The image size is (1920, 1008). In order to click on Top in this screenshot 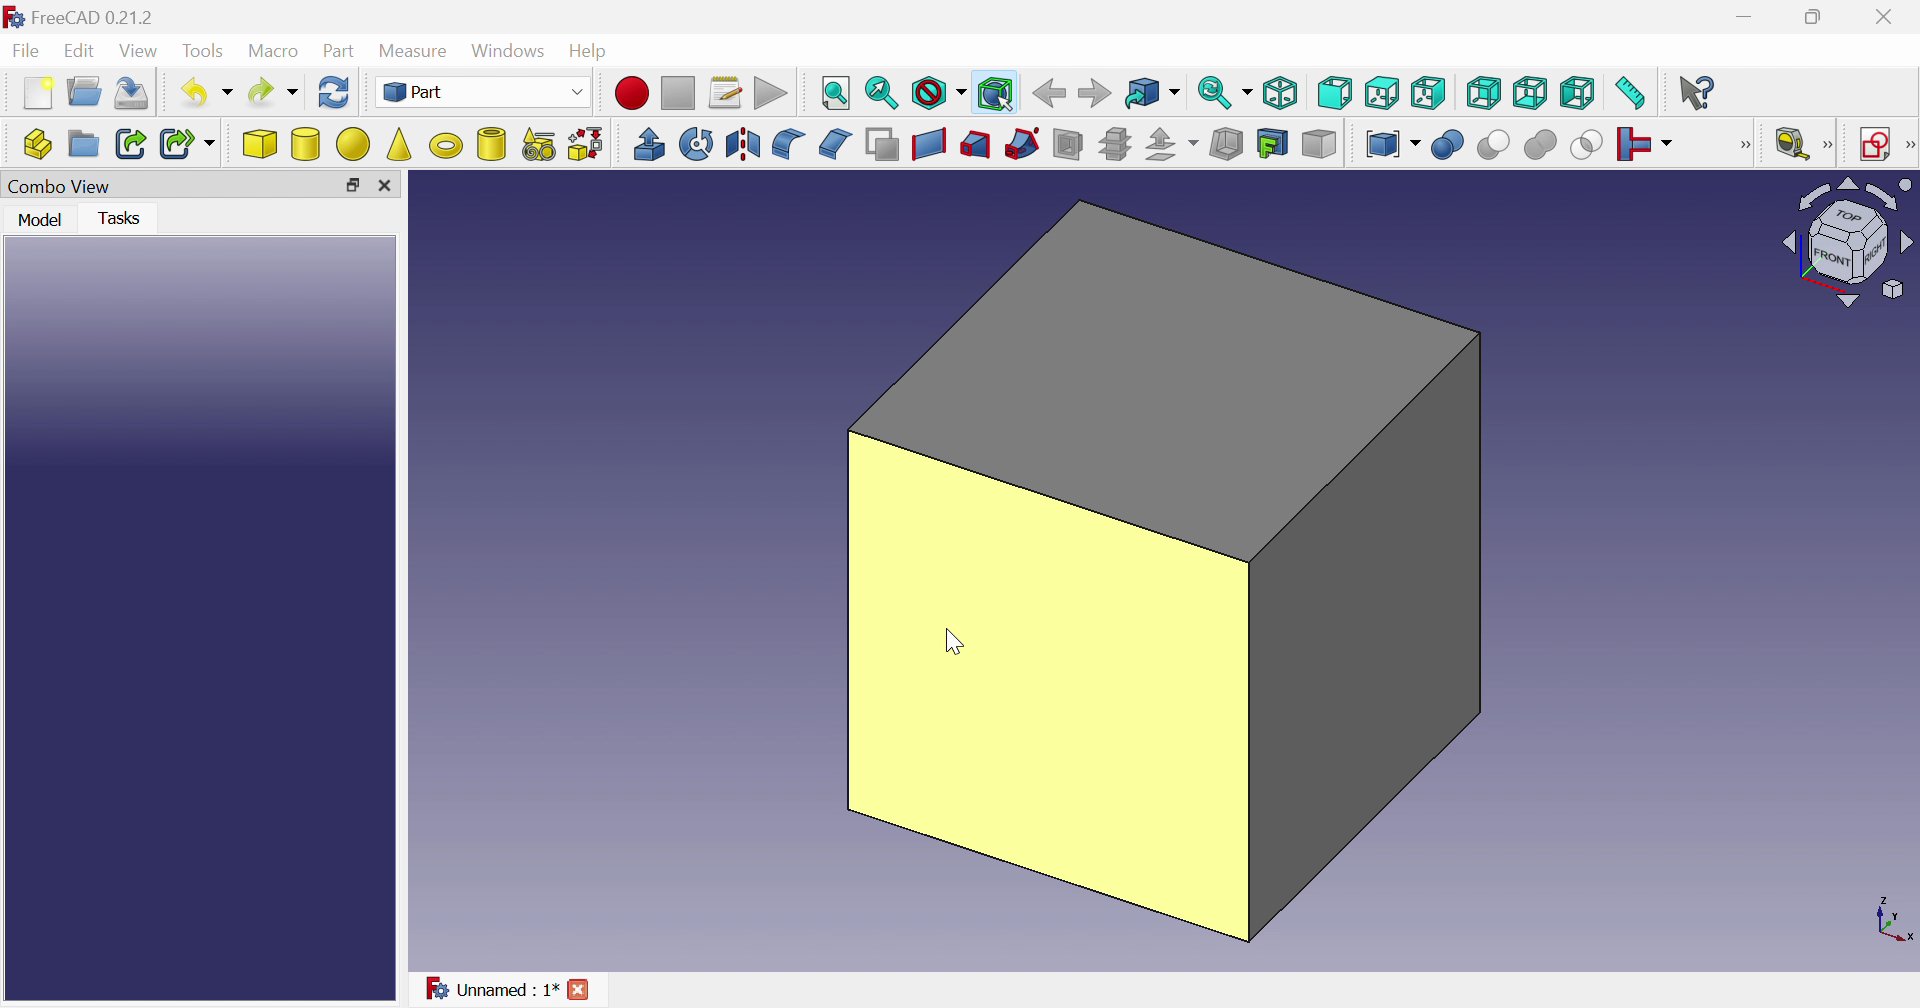, I will do `click(1384, 94)`.